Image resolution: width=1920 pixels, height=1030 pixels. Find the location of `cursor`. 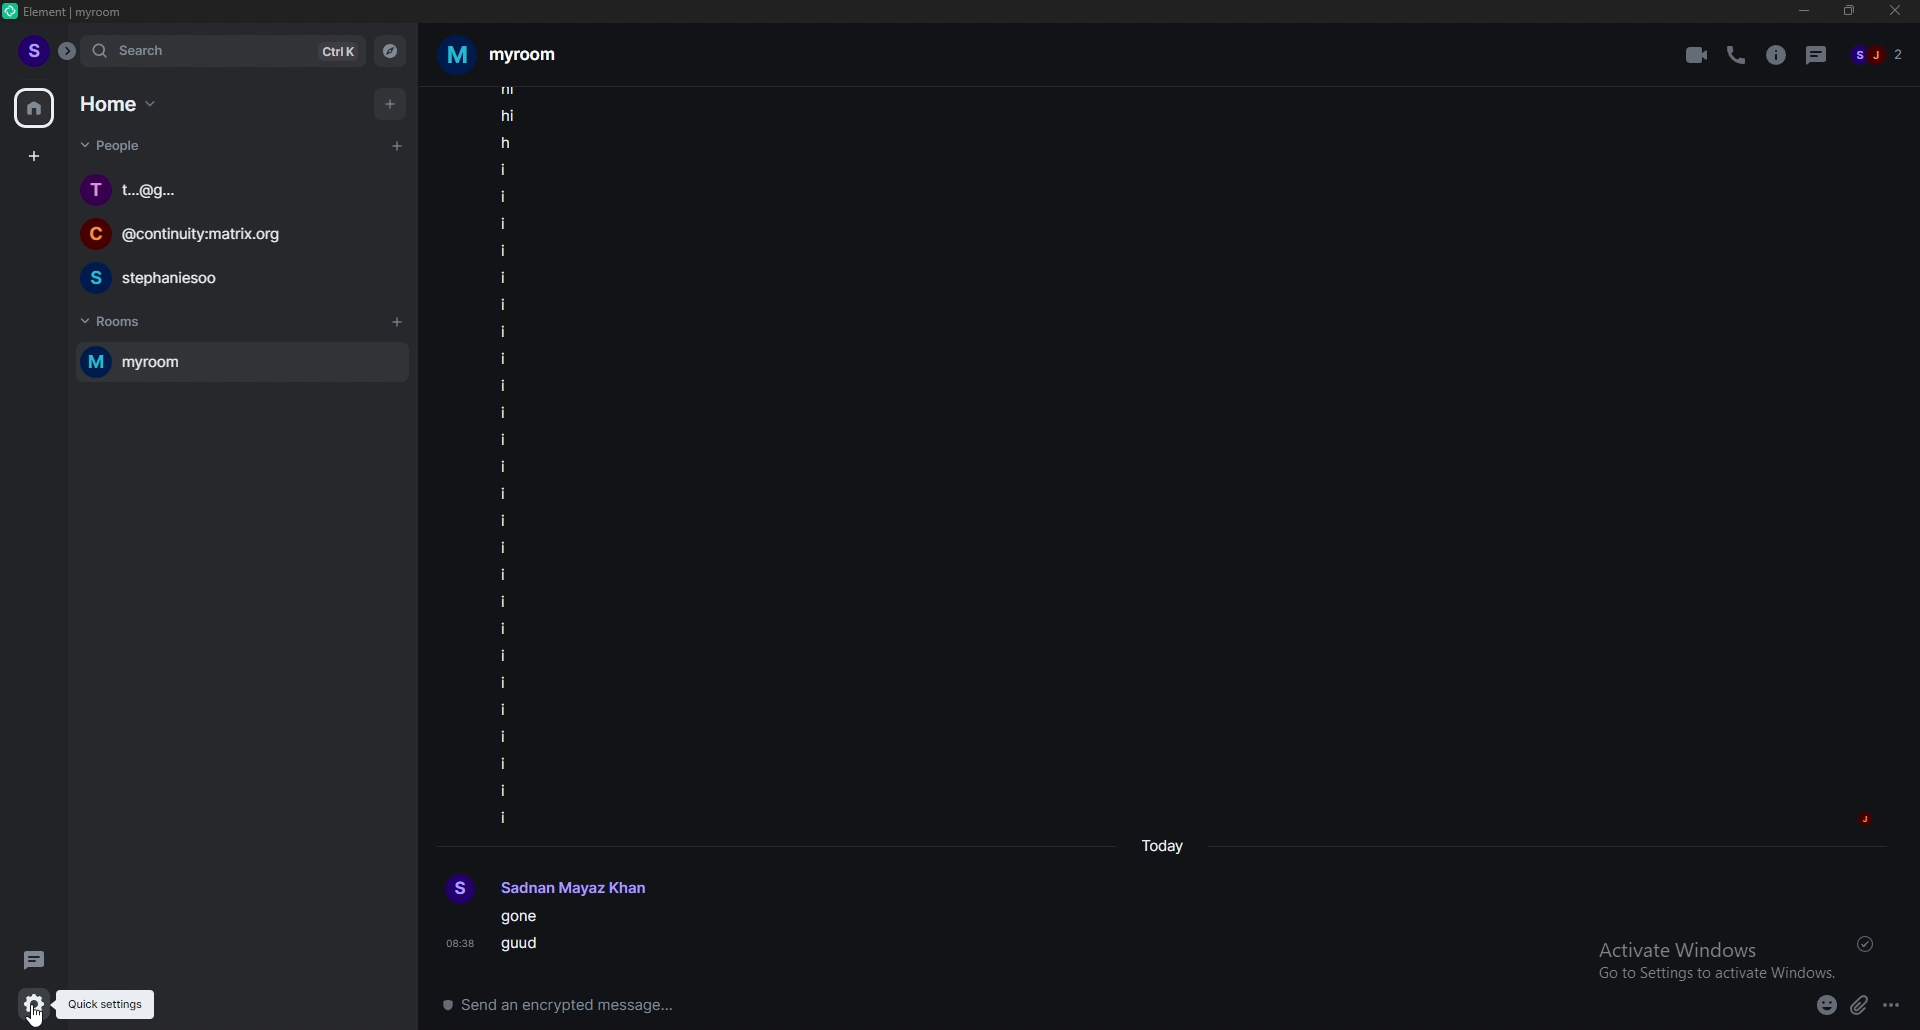

cursor is located at coordinates (51, 1015).